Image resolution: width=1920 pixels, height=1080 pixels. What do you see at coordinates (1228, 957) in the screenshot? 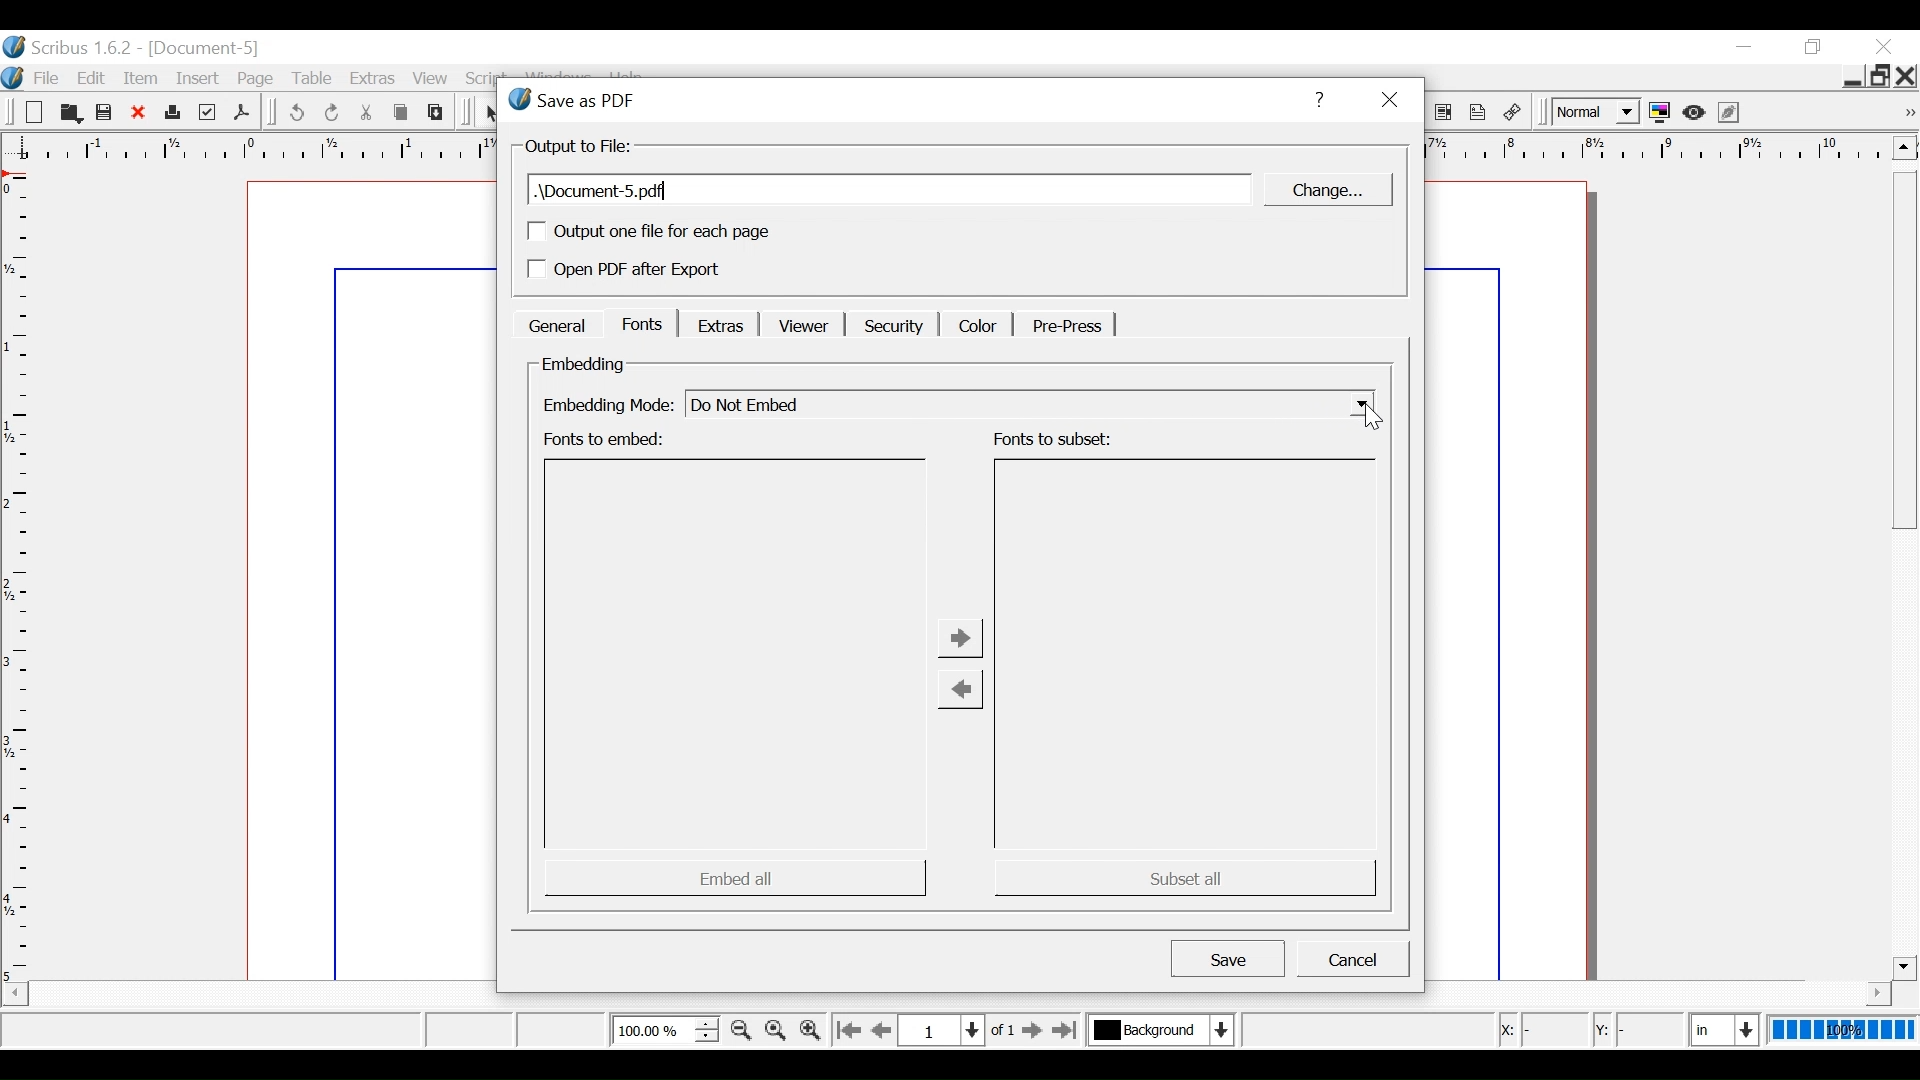
I see `Save` at bounding box center [1228, 957].